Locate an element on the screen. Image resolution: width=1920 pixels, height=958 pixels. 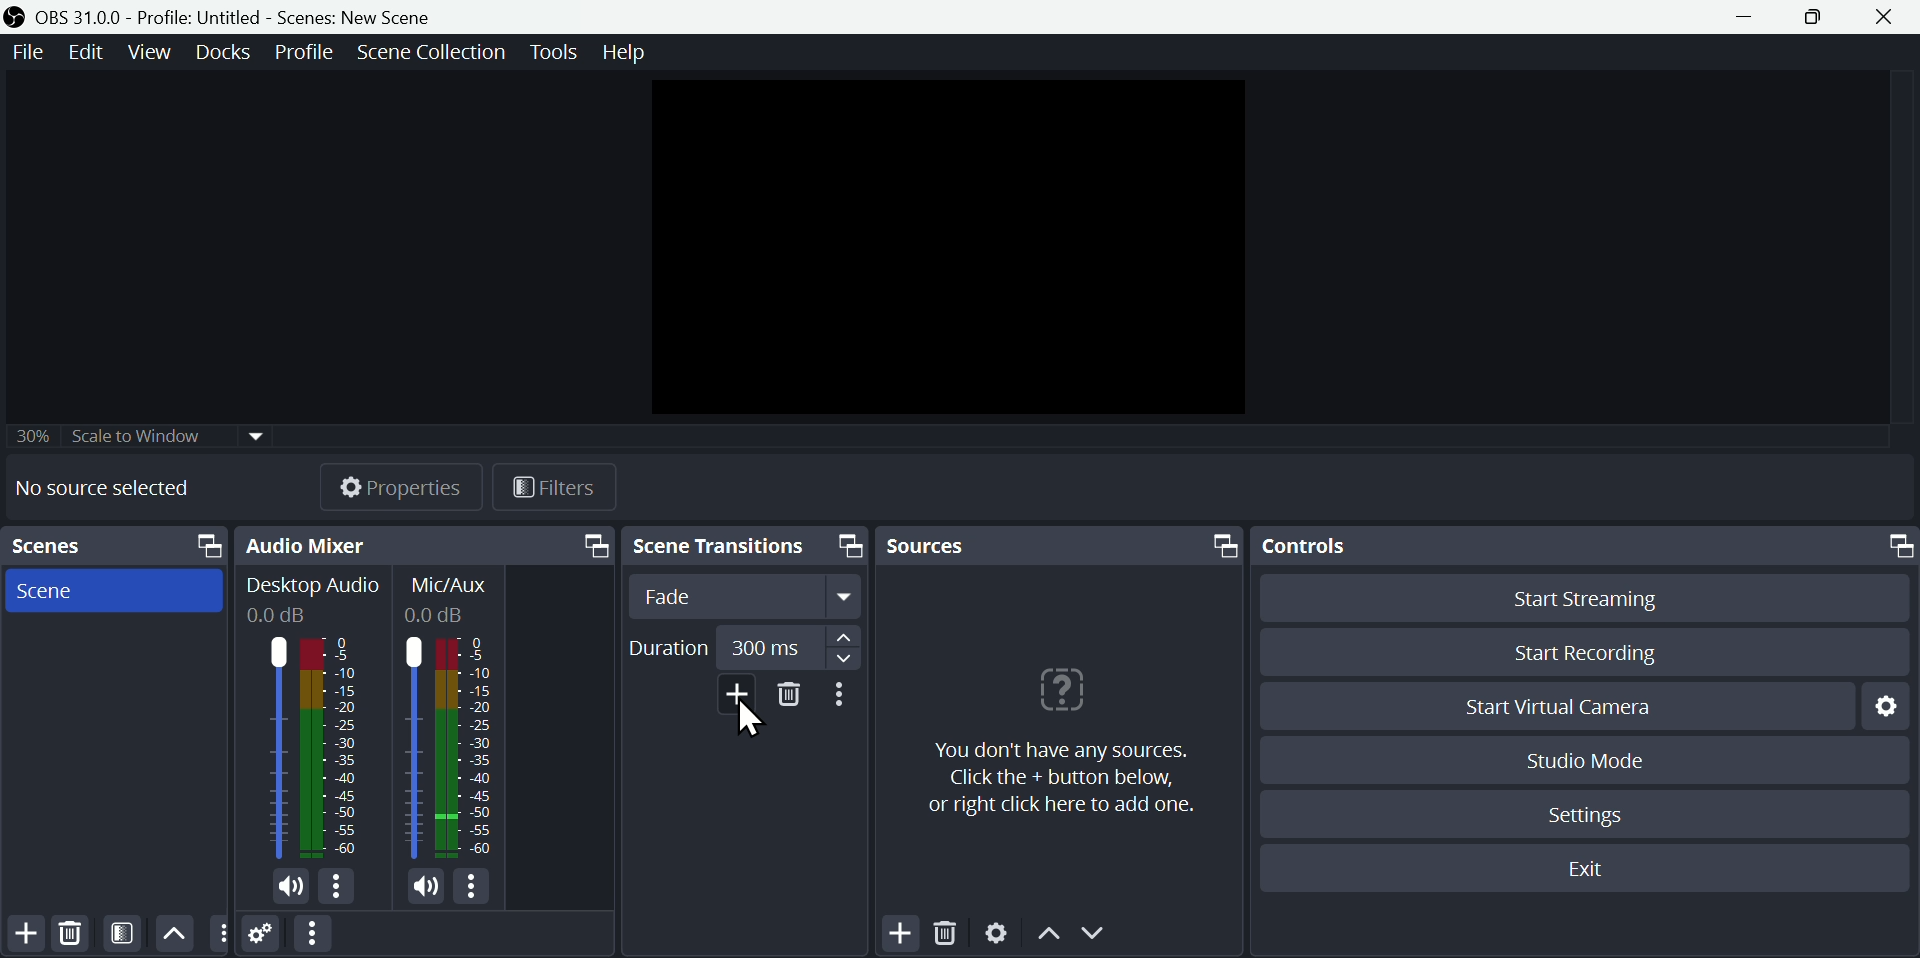
Filter is located at coordinates (126, 933).